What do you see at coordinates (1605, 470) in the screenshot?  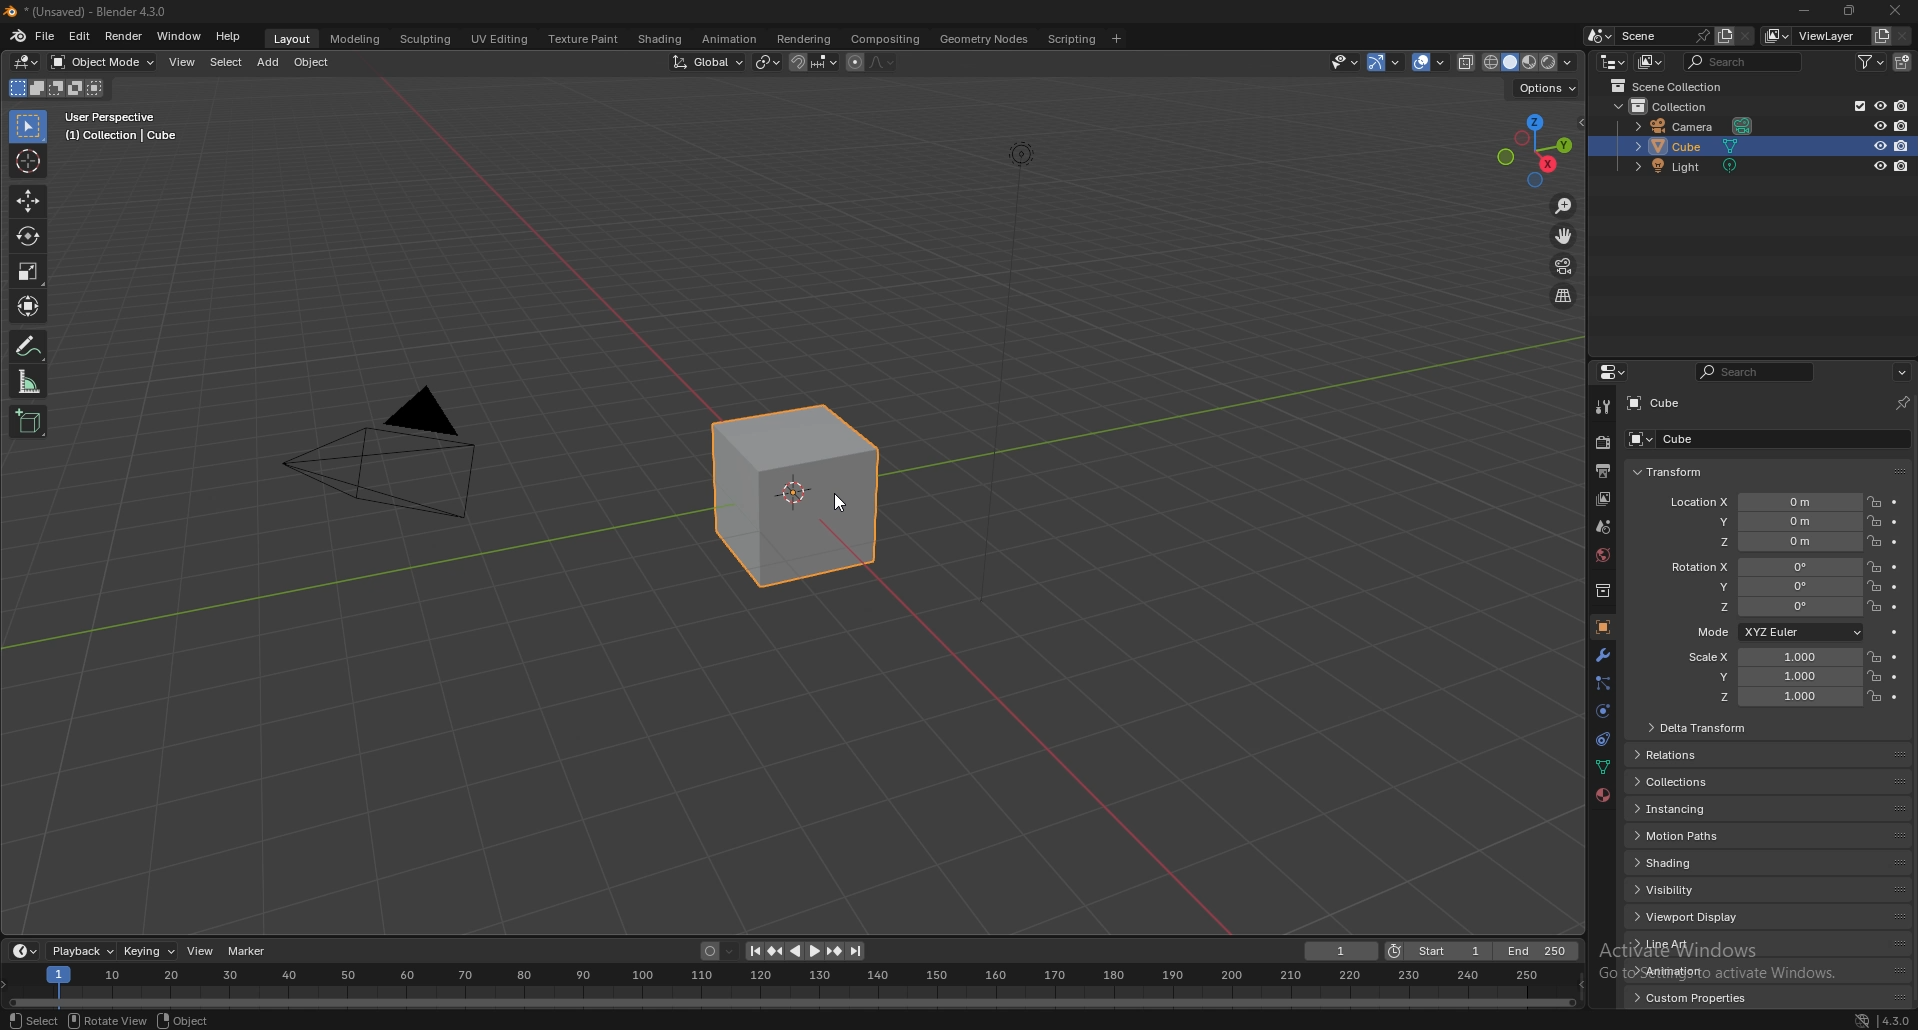 I see `output` at bounding box center [1605, 470].